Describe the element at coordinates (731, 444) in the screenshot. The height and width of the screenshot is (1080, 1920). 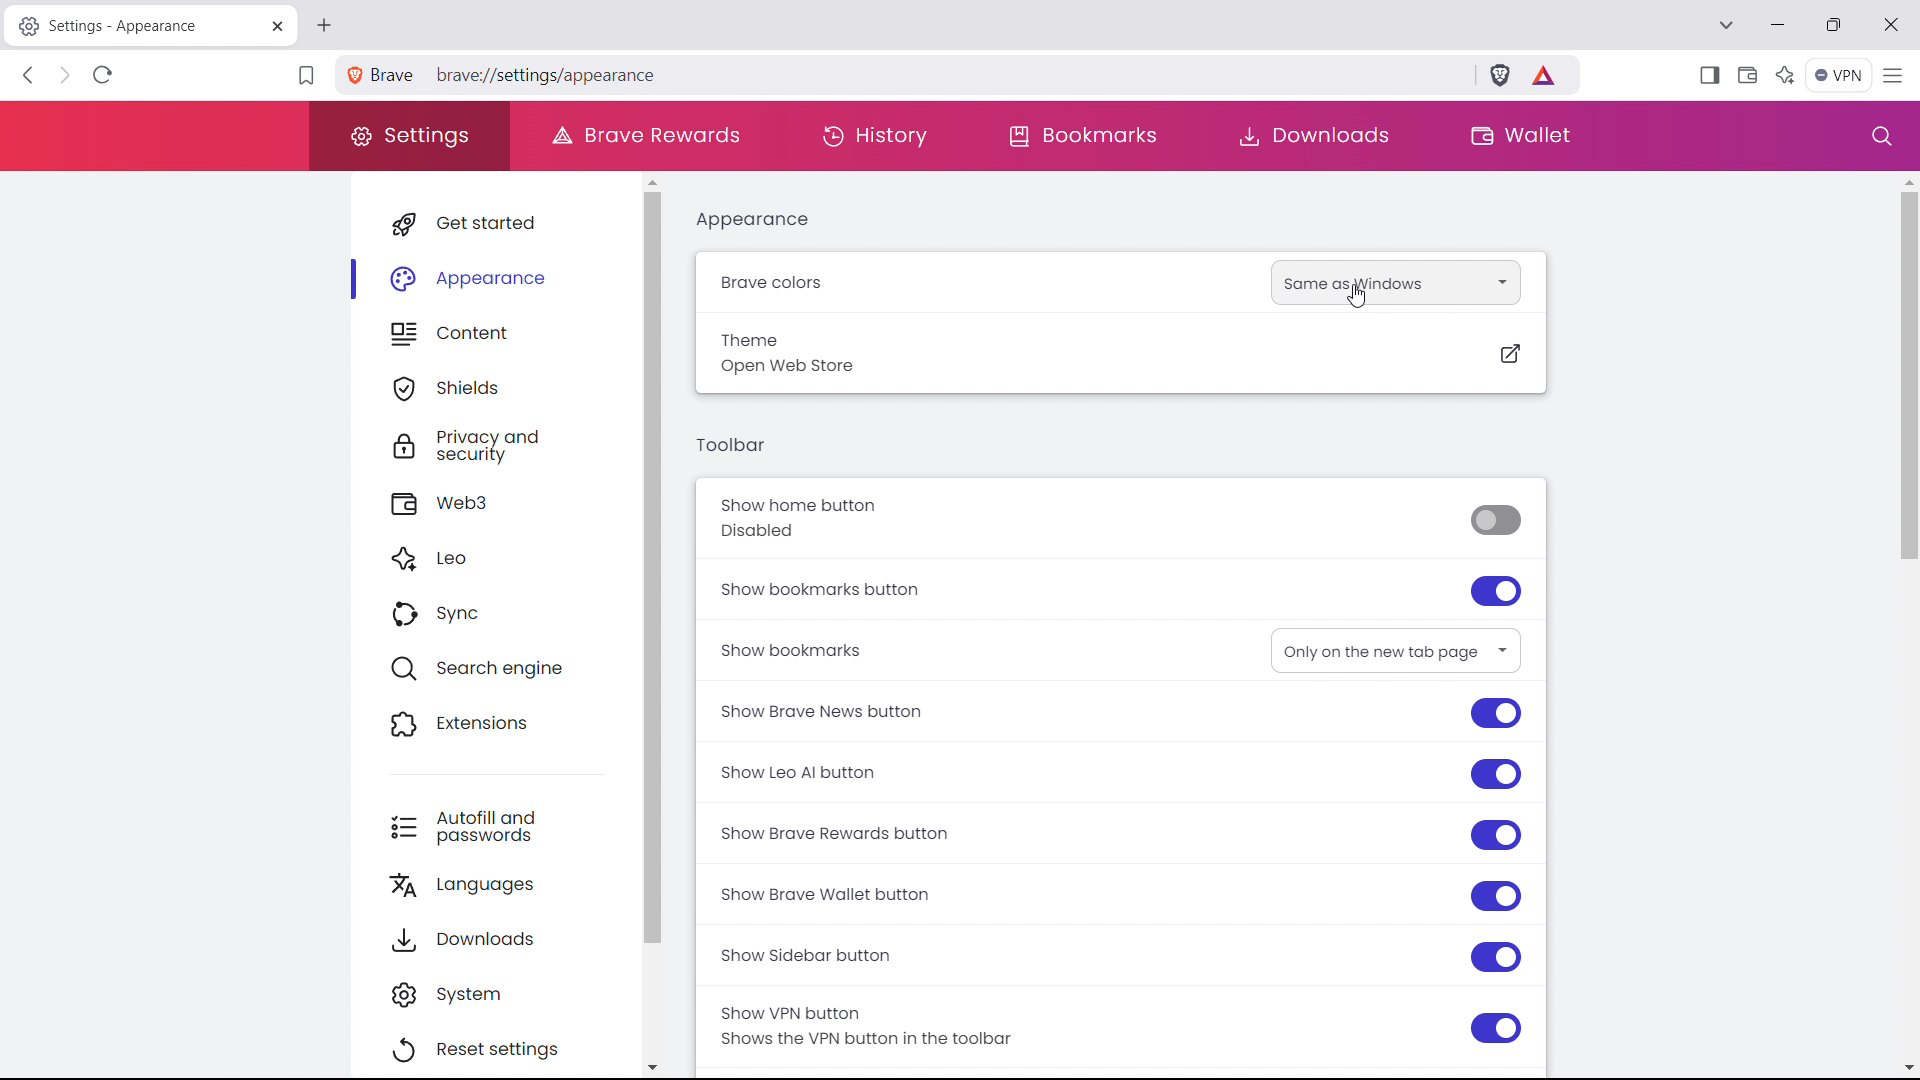
I see `toolbar` at that location.